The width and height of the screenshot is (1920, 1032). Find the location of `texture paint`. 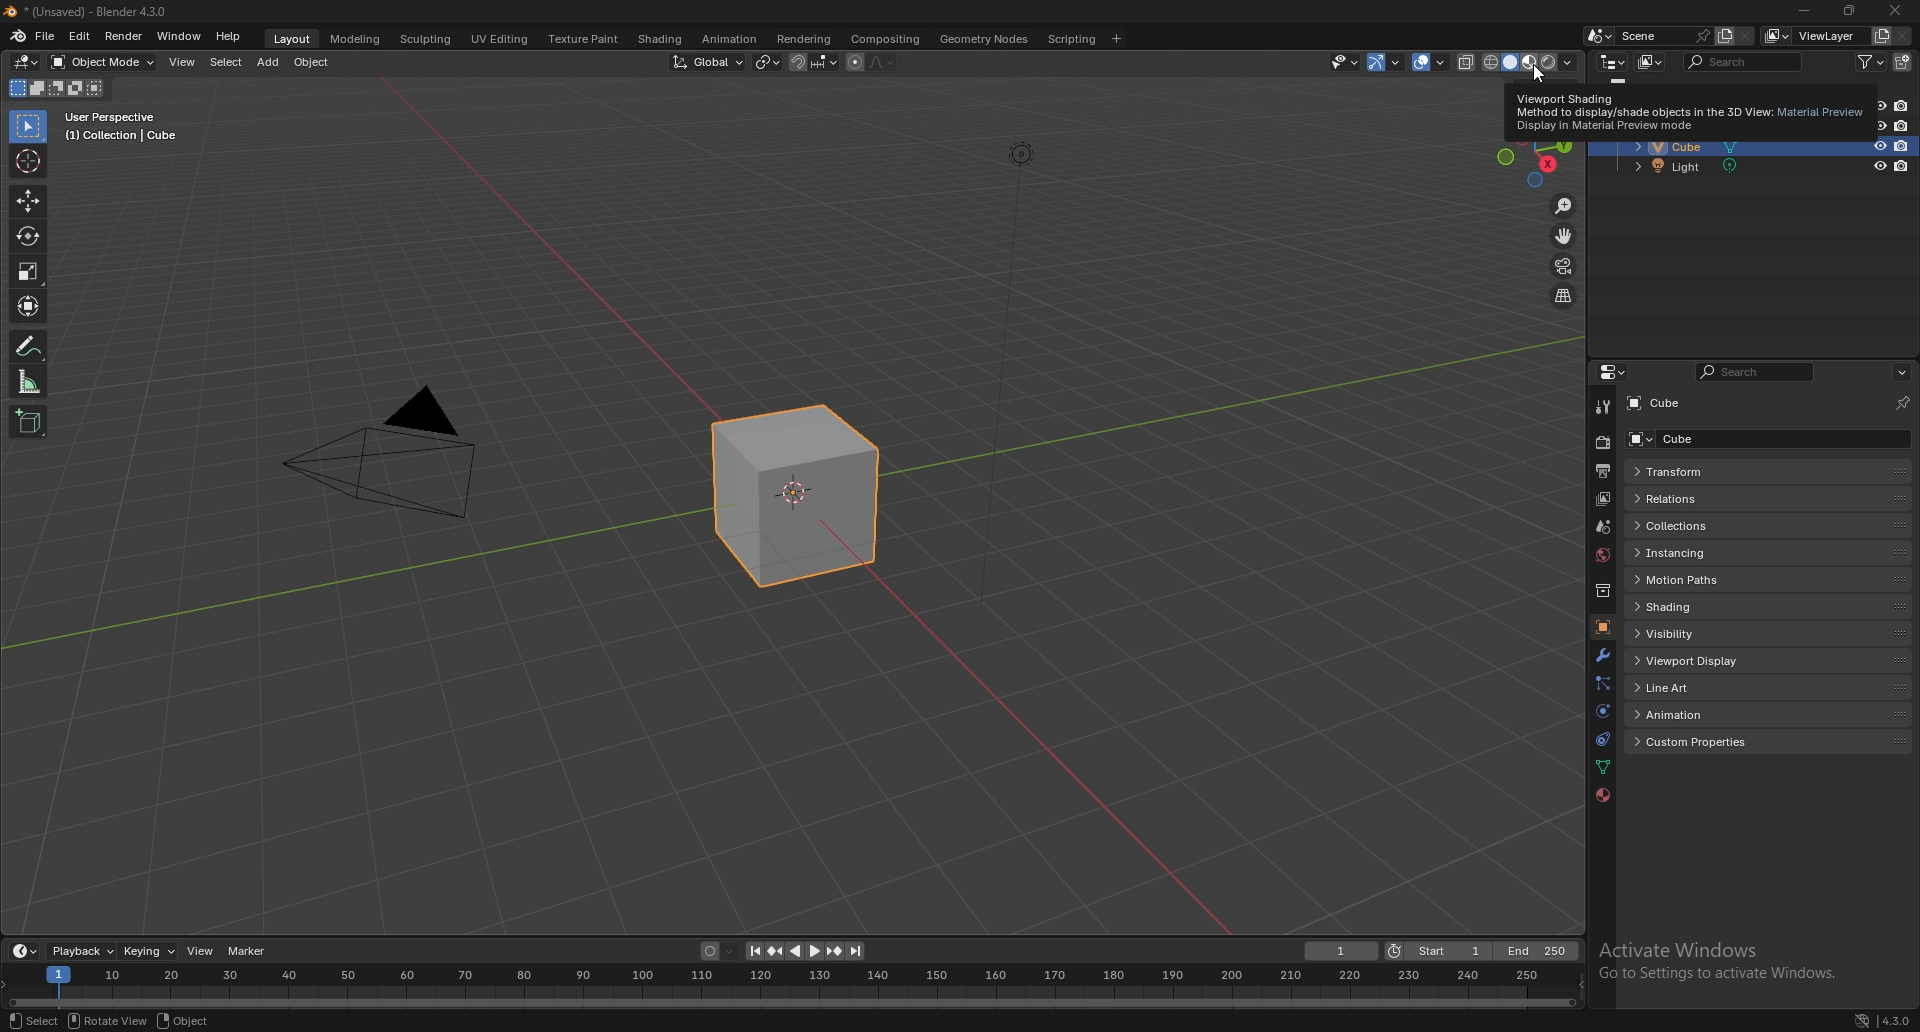

texture paint is located at coordinates (585, 38).